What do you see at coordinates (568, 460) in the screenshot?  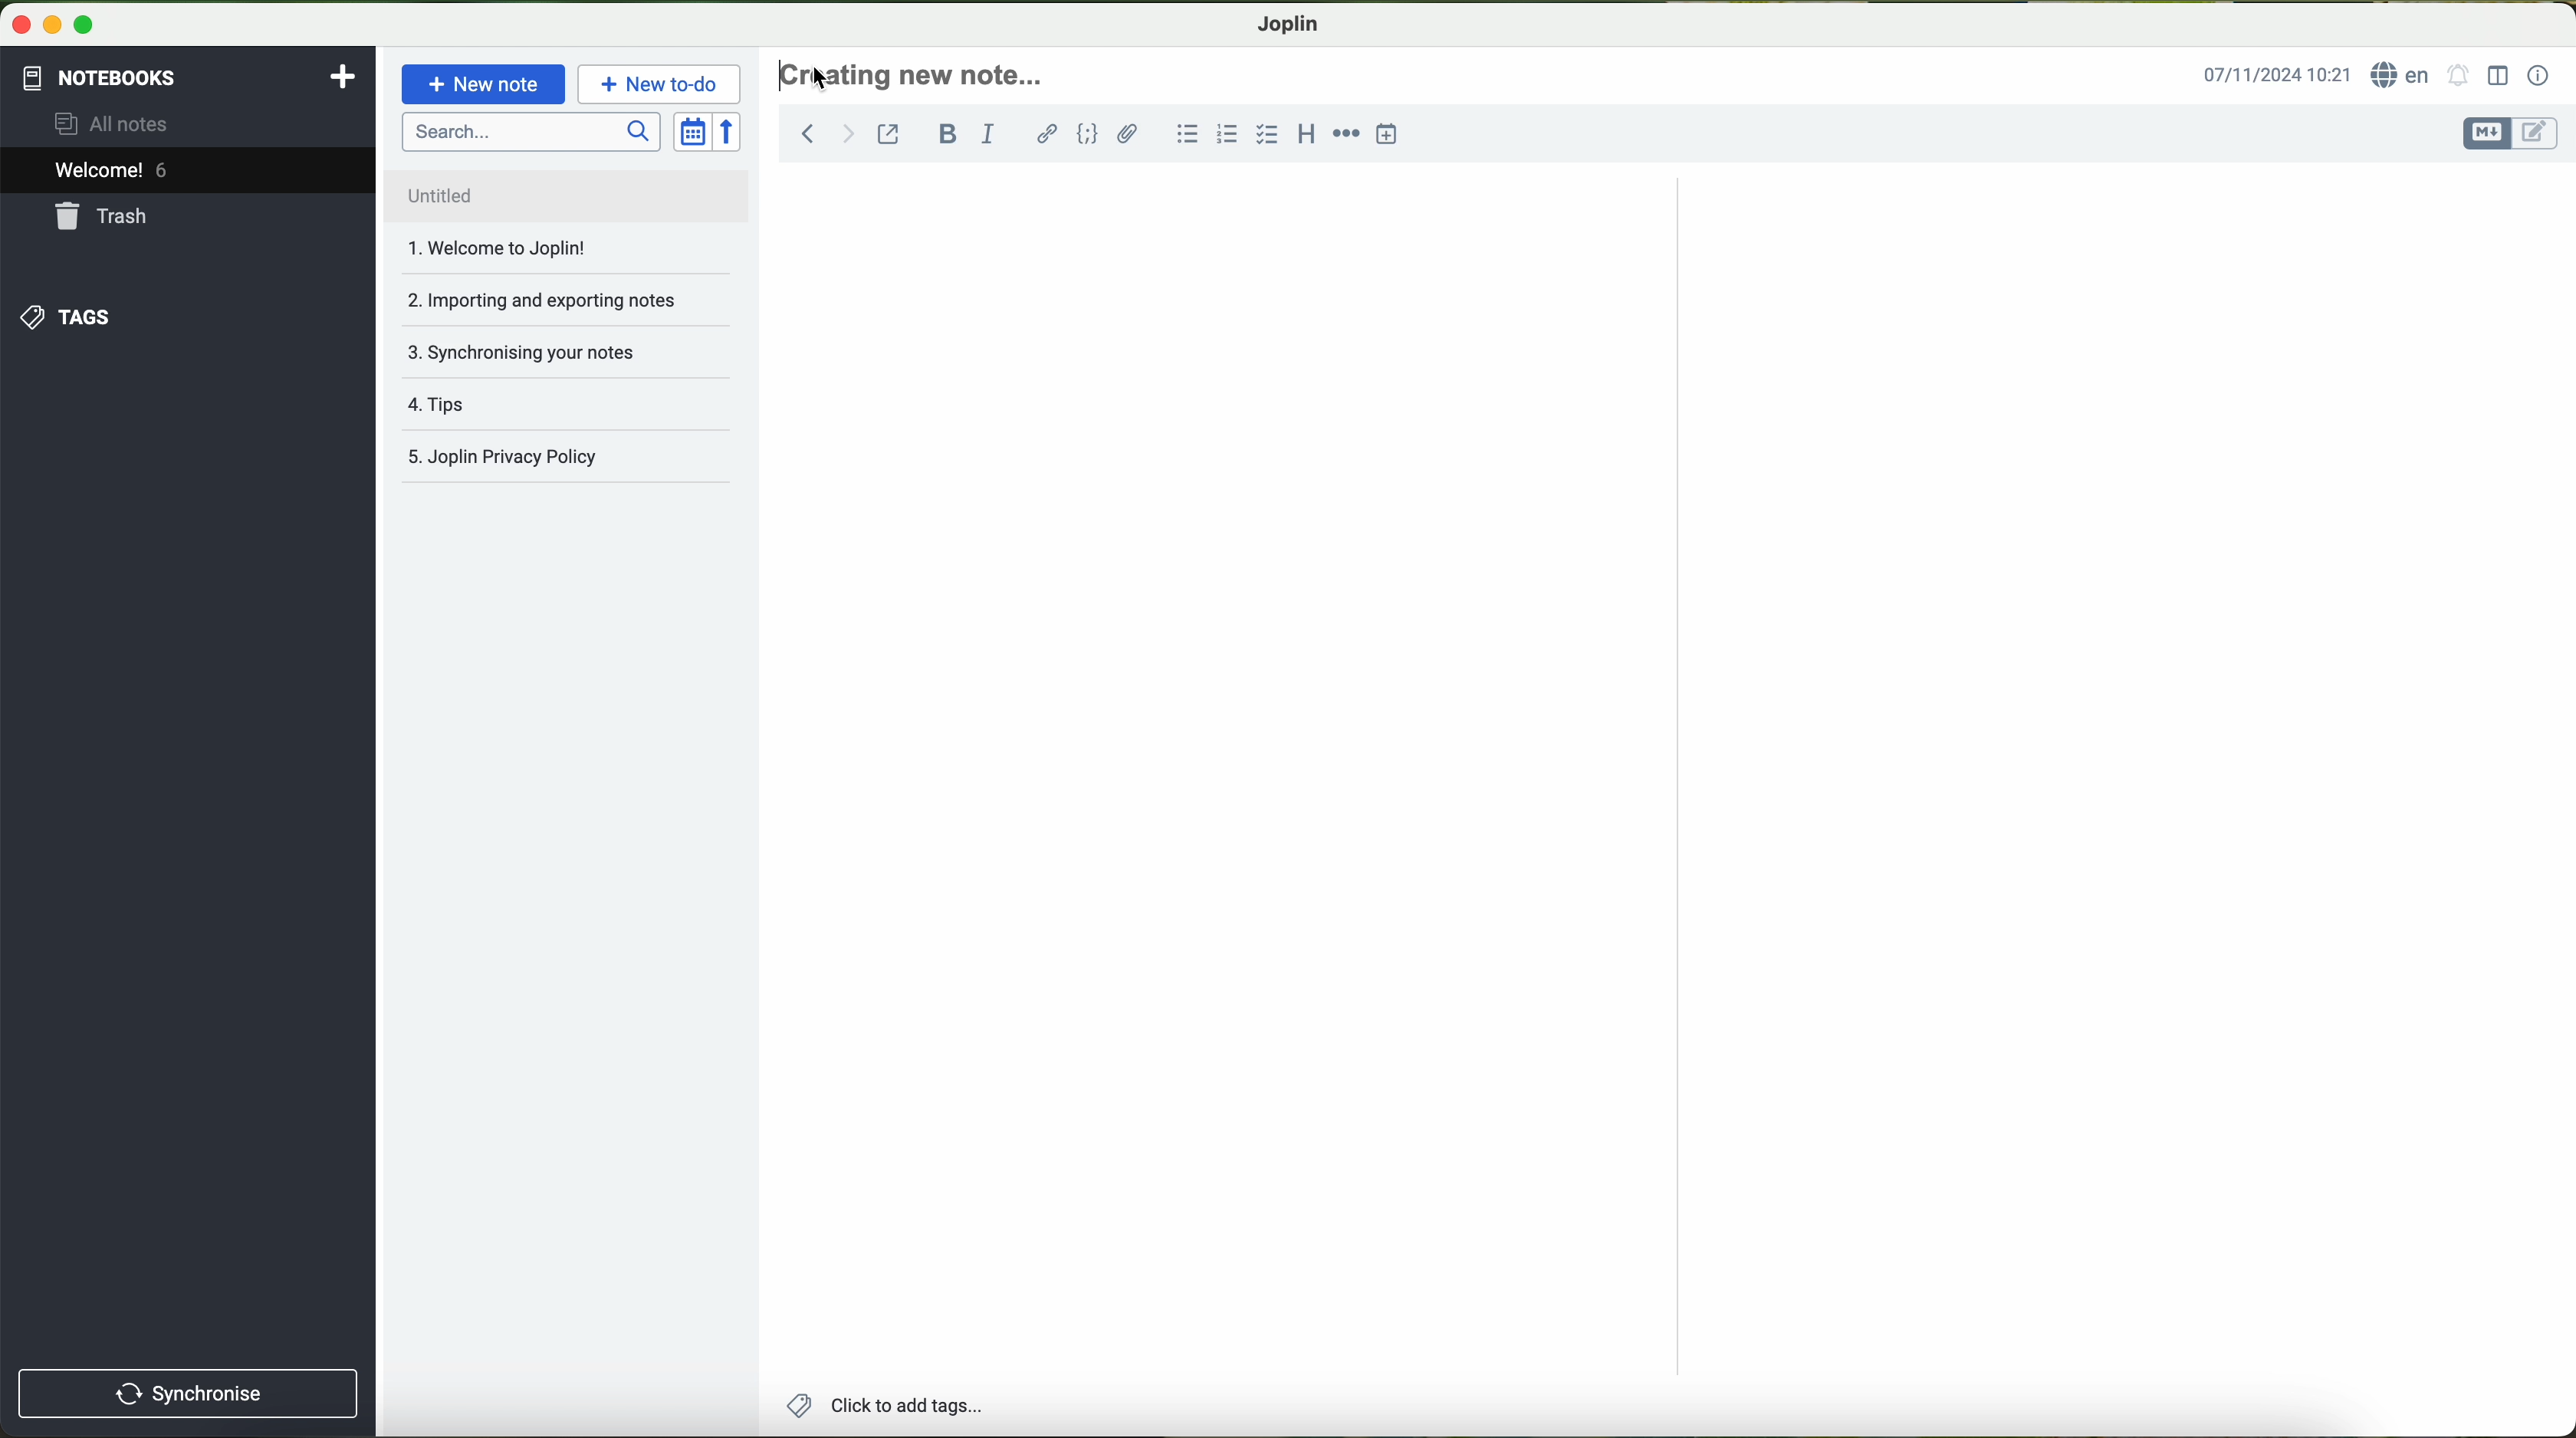 I see `Joplin privacy policy` at bounding box center [568, 460].